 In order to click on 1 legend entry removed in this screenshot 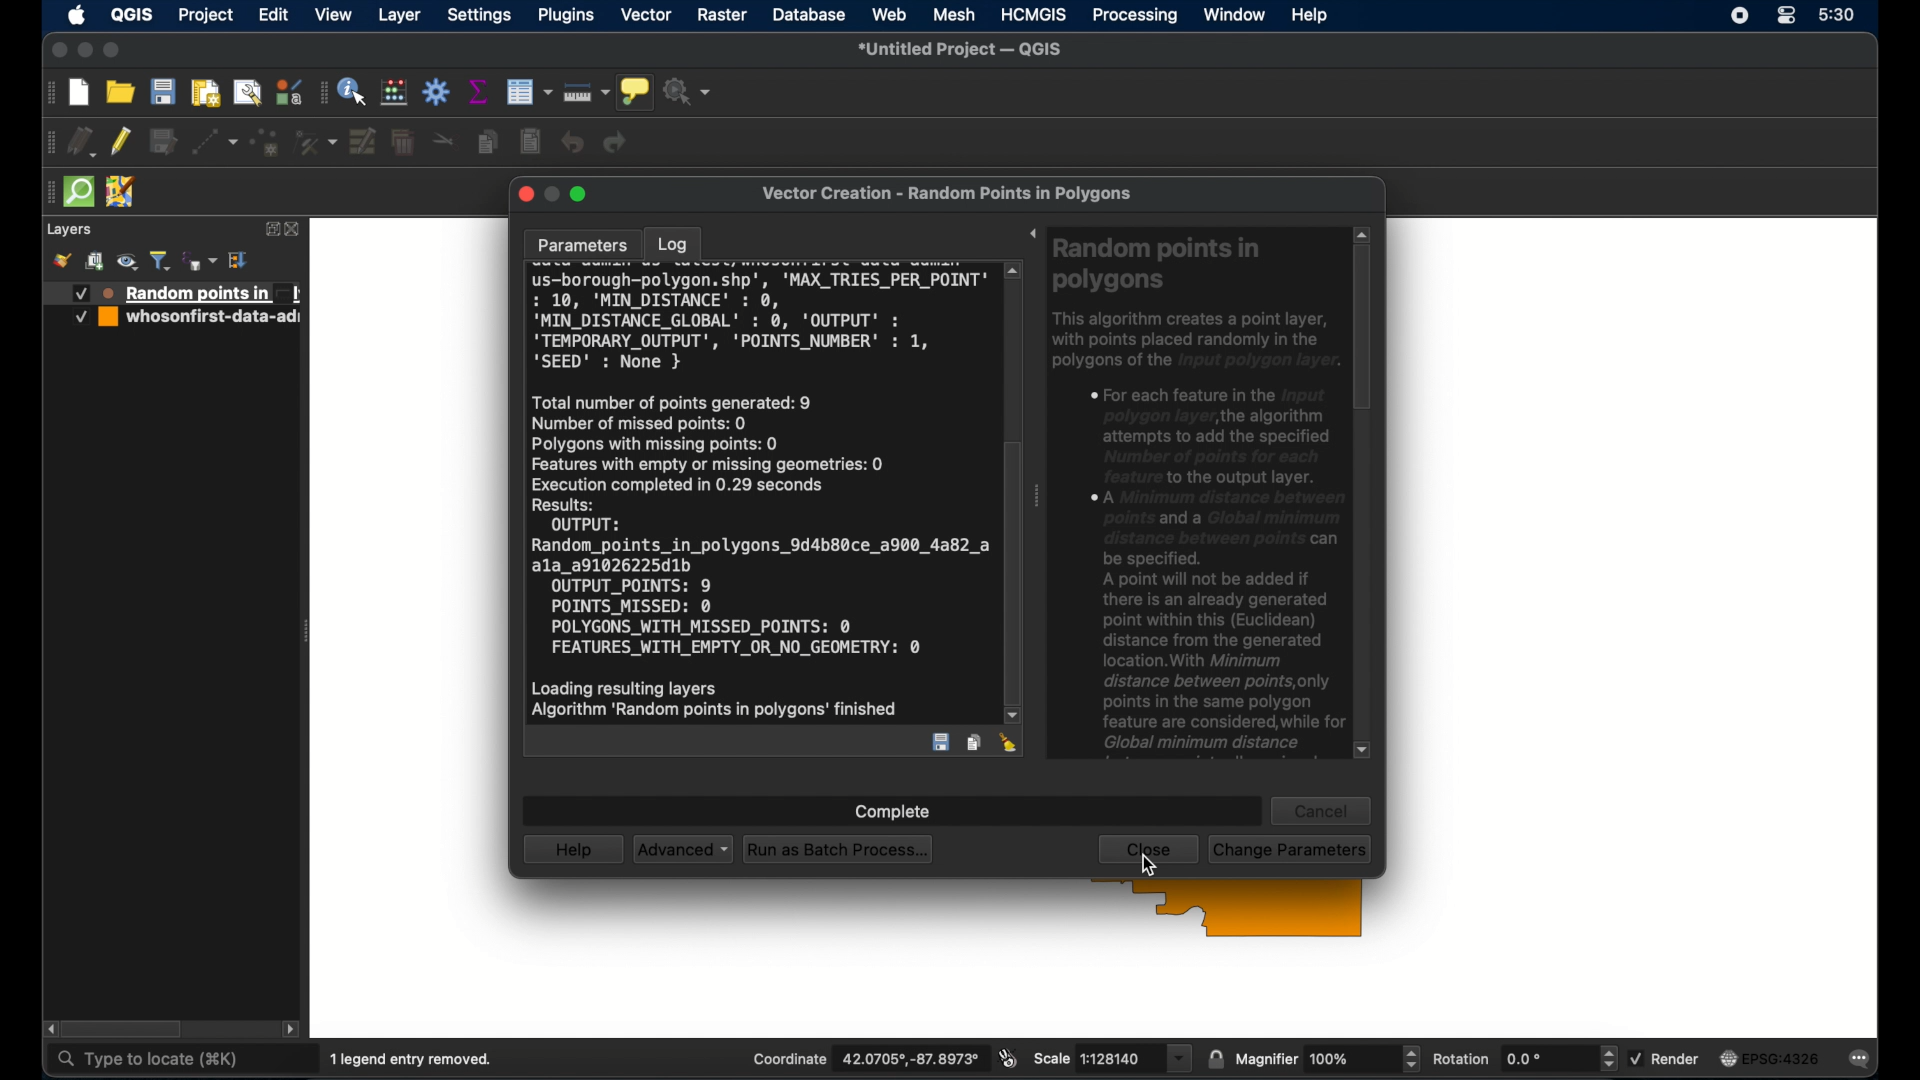, I will do `click(411, 1060)`.